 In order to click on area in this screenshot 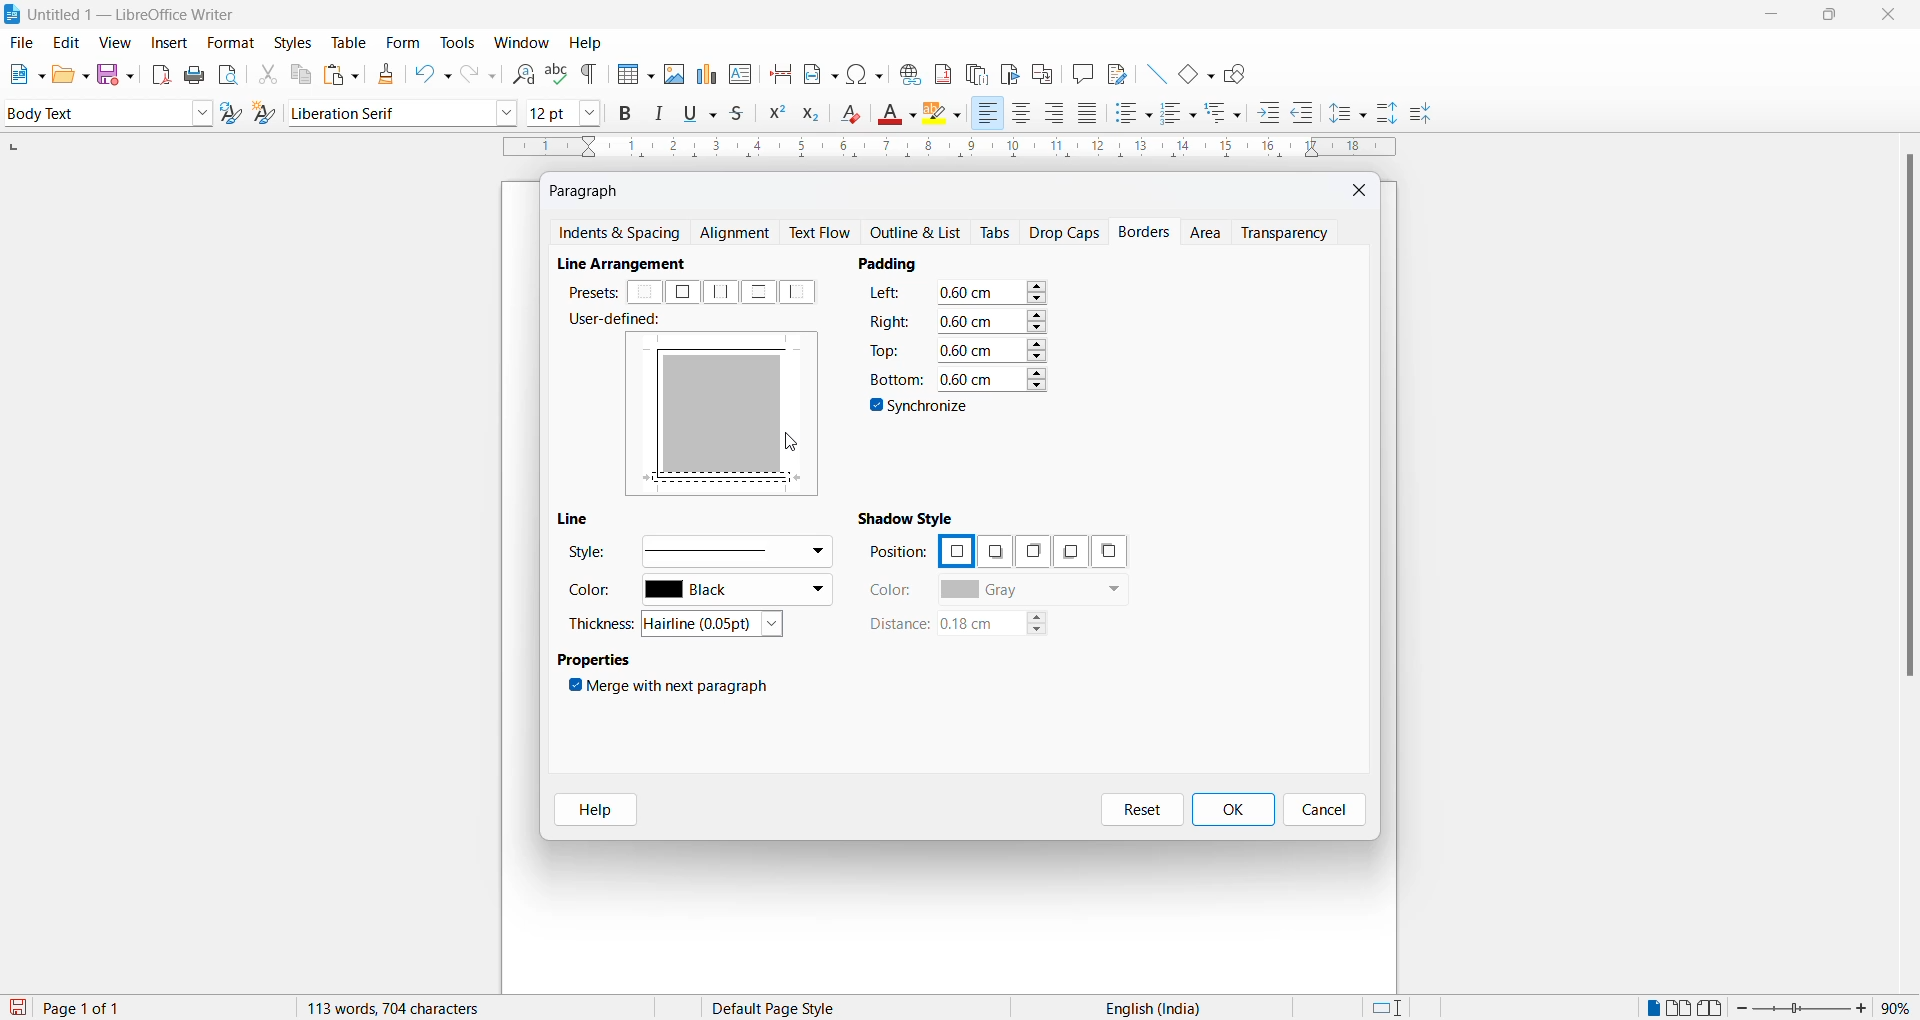, I will do `click(1208, 234)`.